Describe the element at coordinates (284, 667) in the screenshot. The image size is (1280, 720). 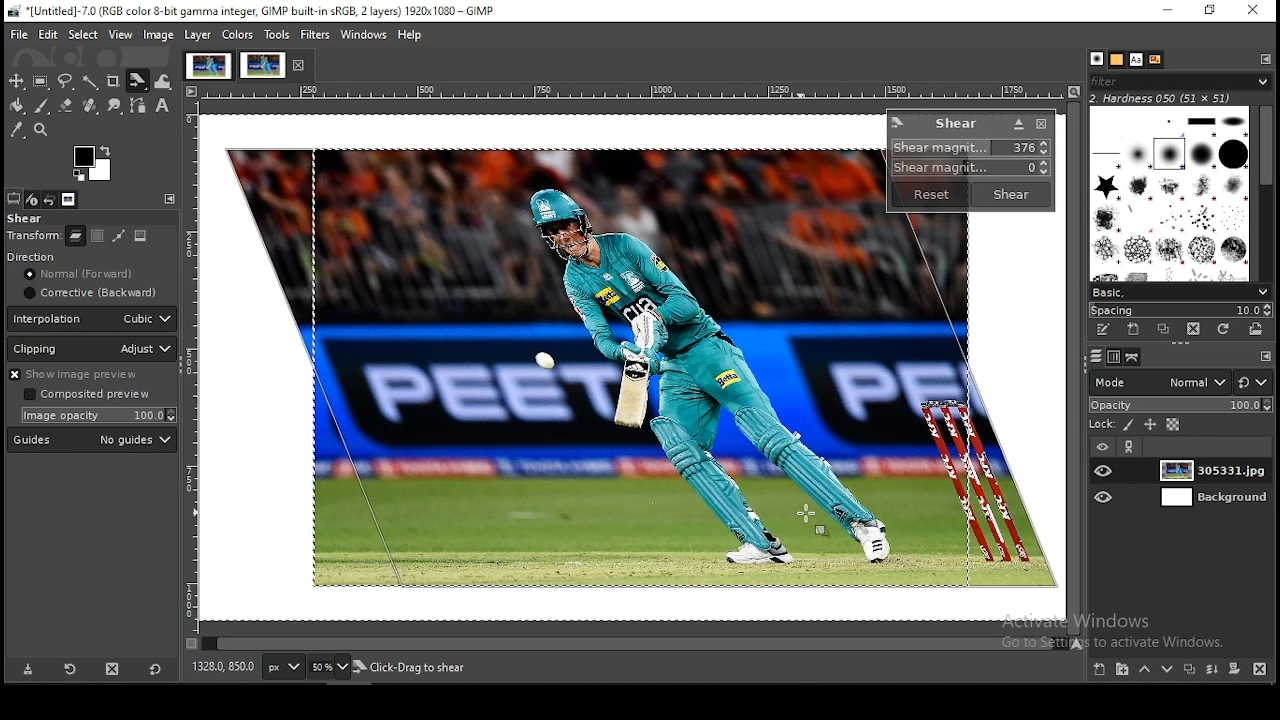
I see `units` at that location.